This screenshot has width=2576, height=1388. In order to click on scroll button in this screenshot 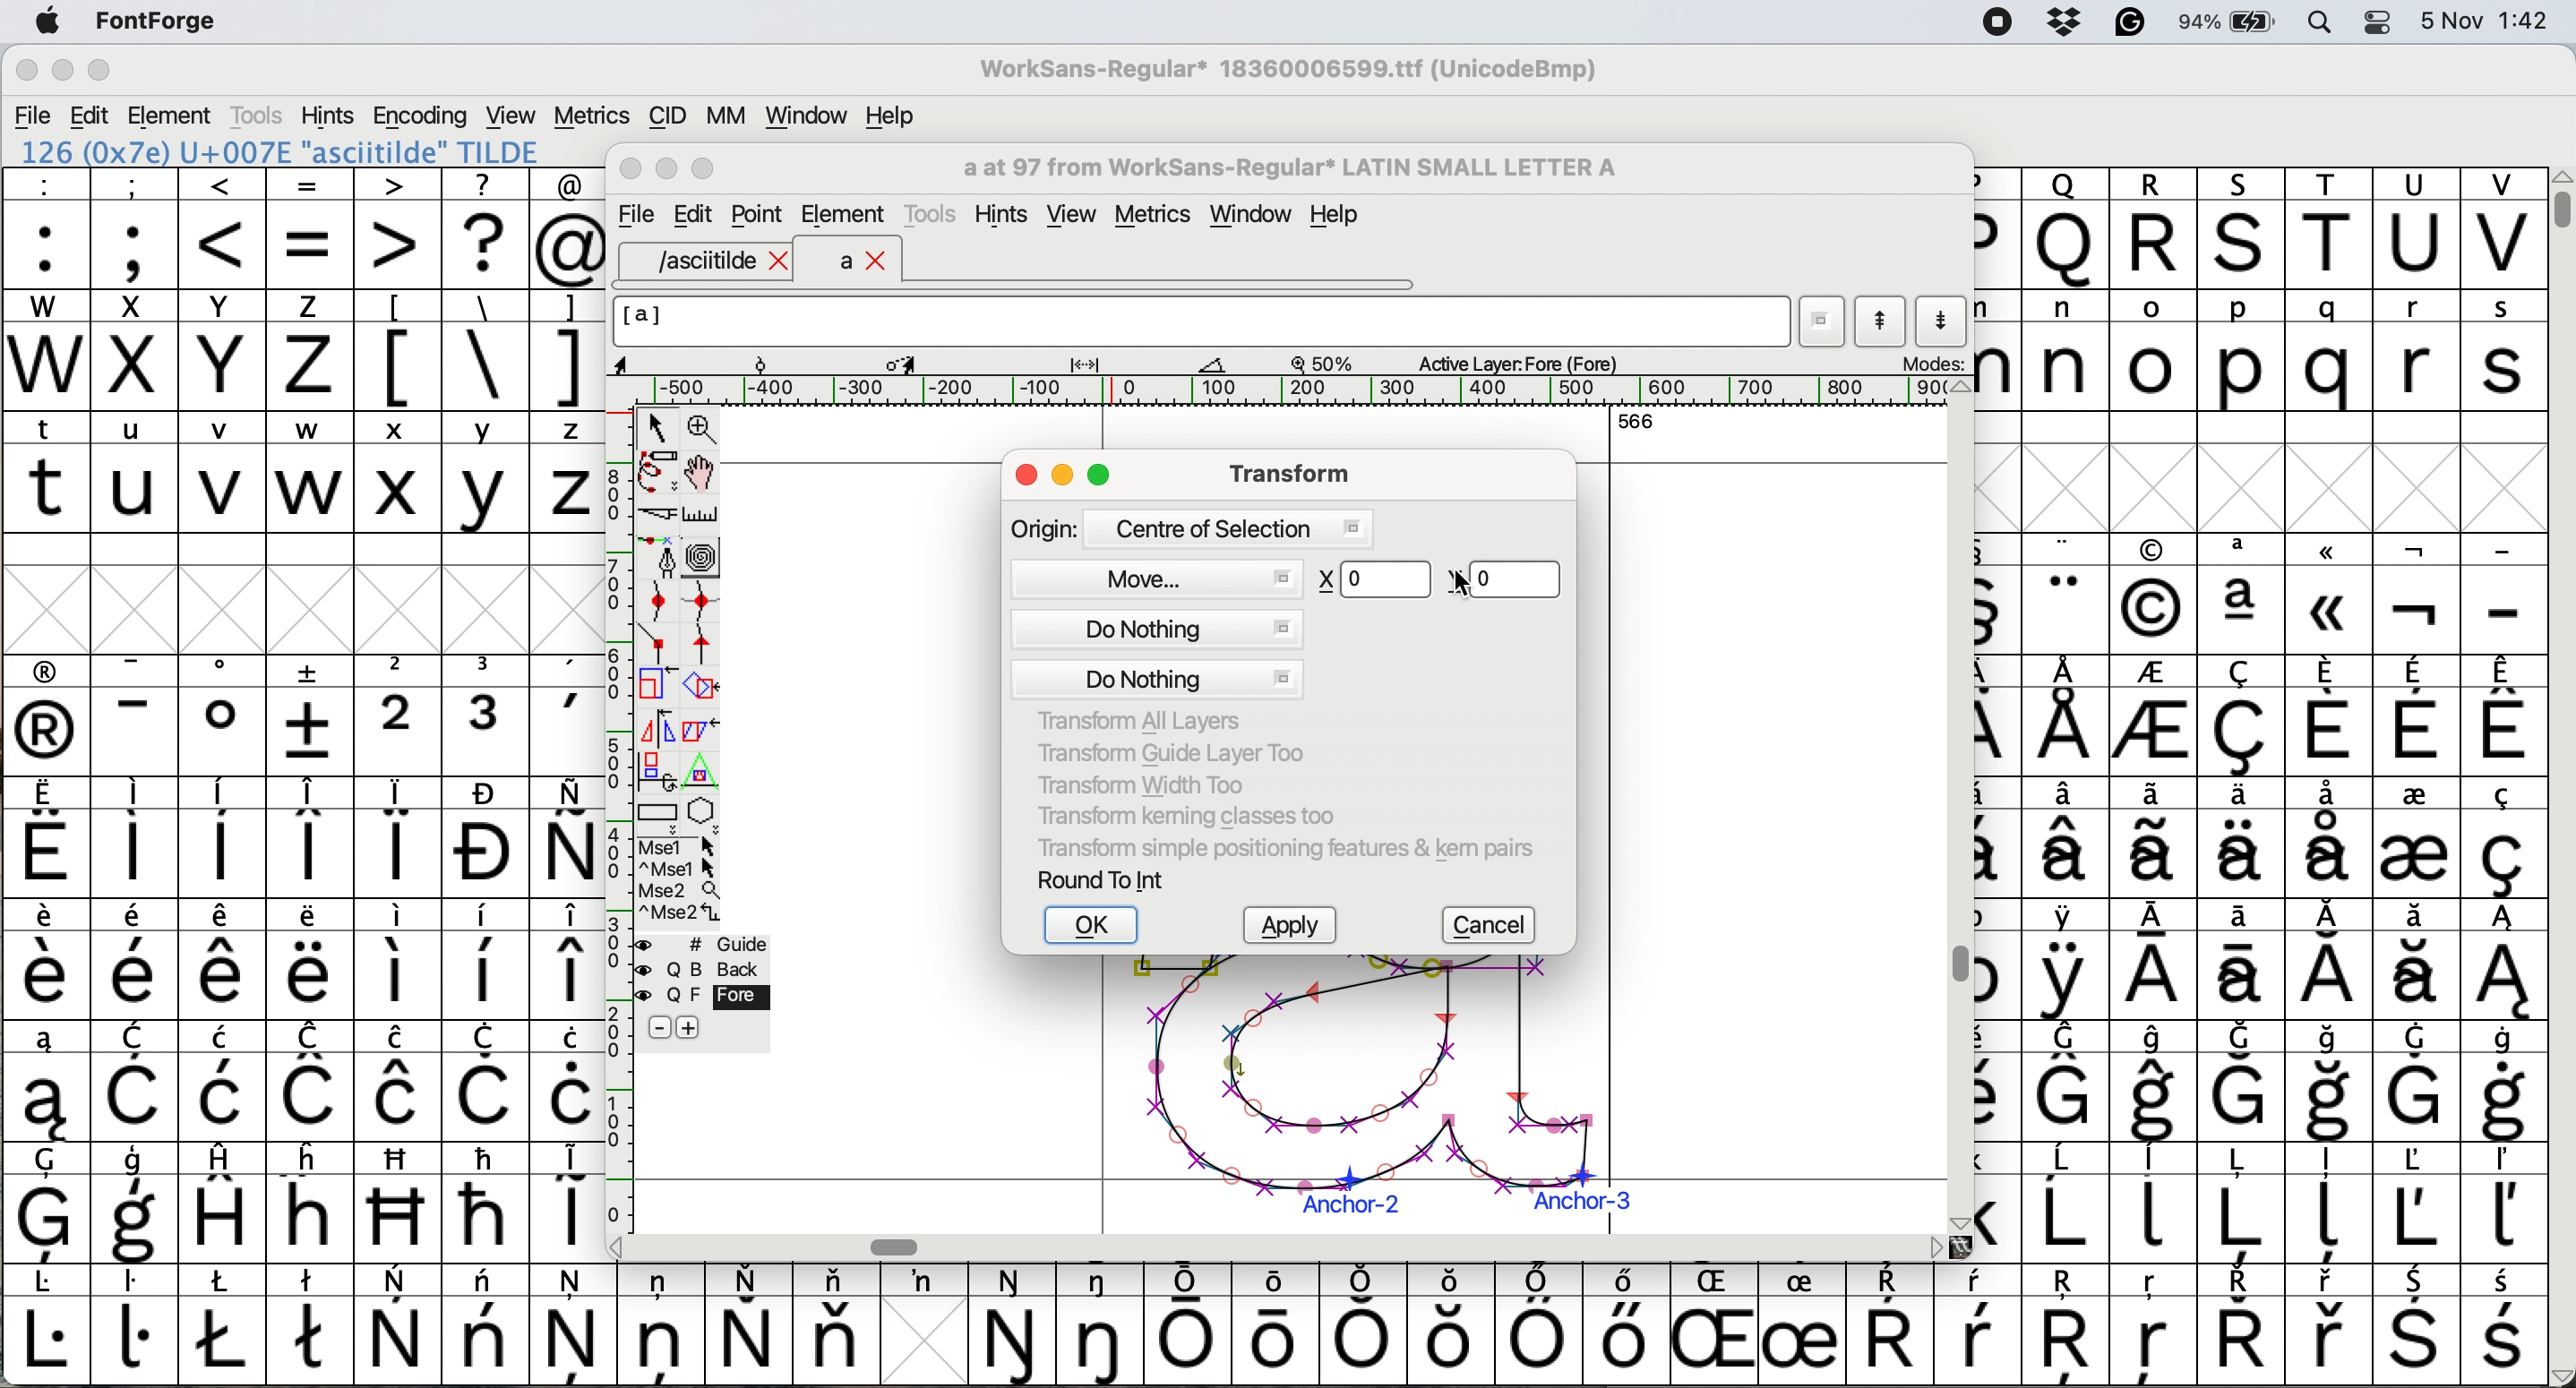, I will do `click(619, 1245)`.